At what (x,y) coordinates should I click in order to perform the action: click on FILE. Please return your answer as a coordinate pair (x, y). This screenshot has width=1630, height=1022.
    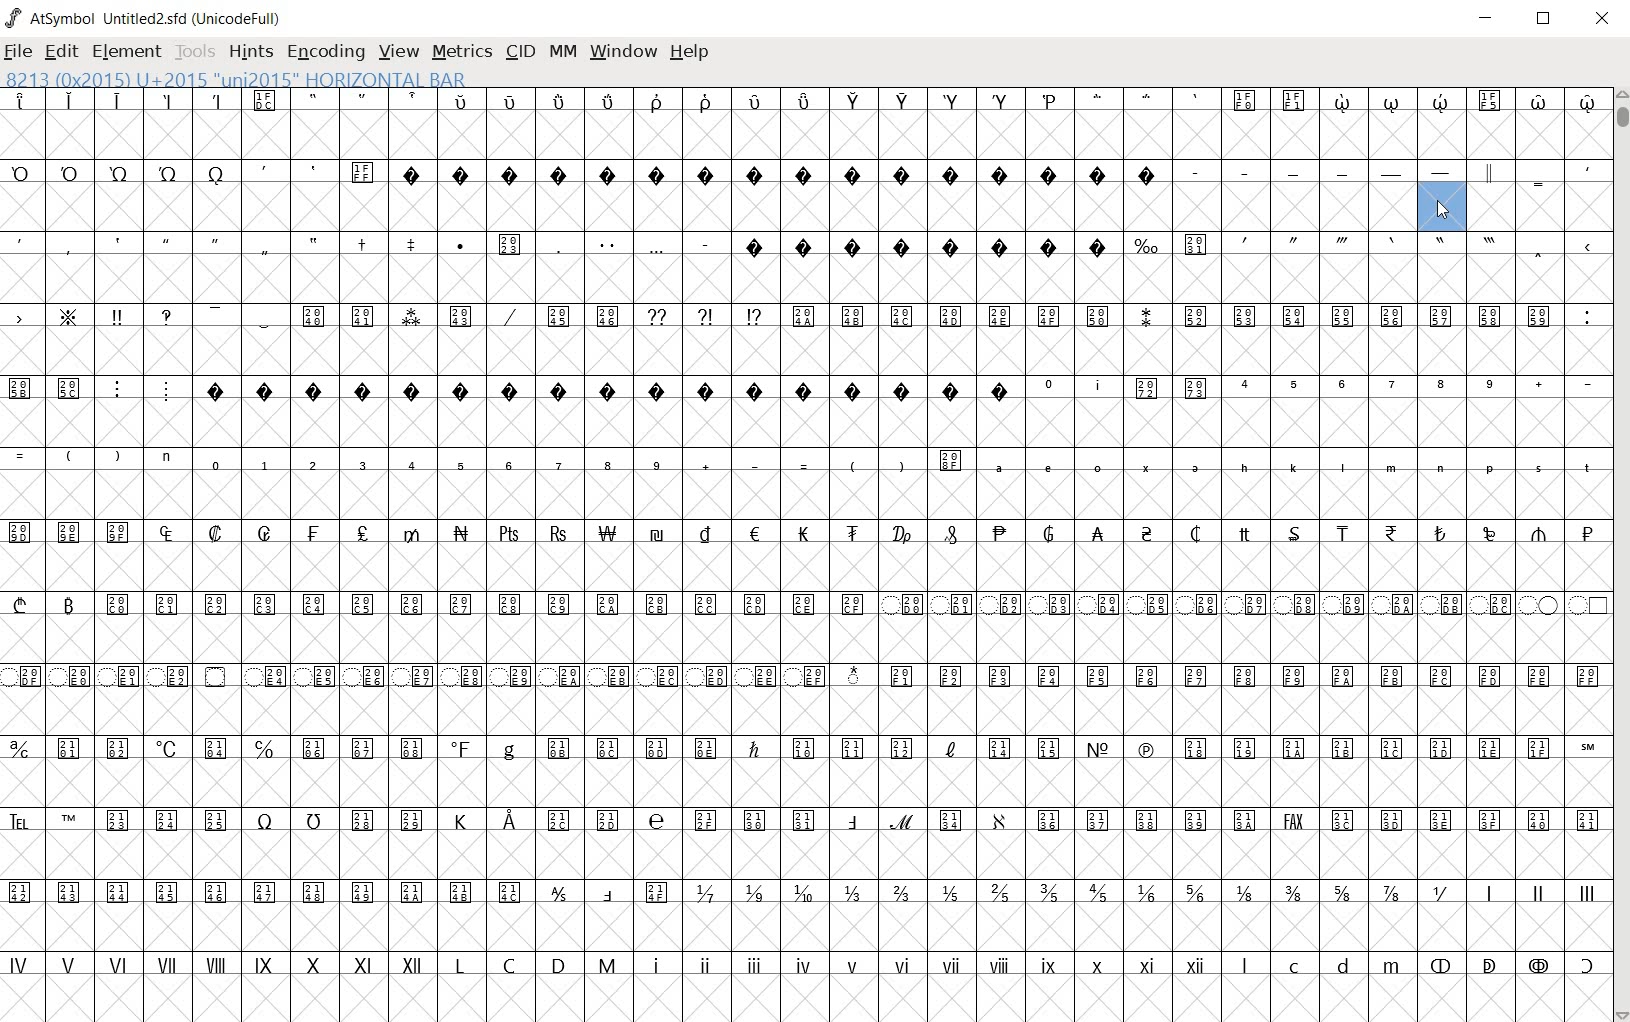
    Looking at the image, I should click on (21, 50).